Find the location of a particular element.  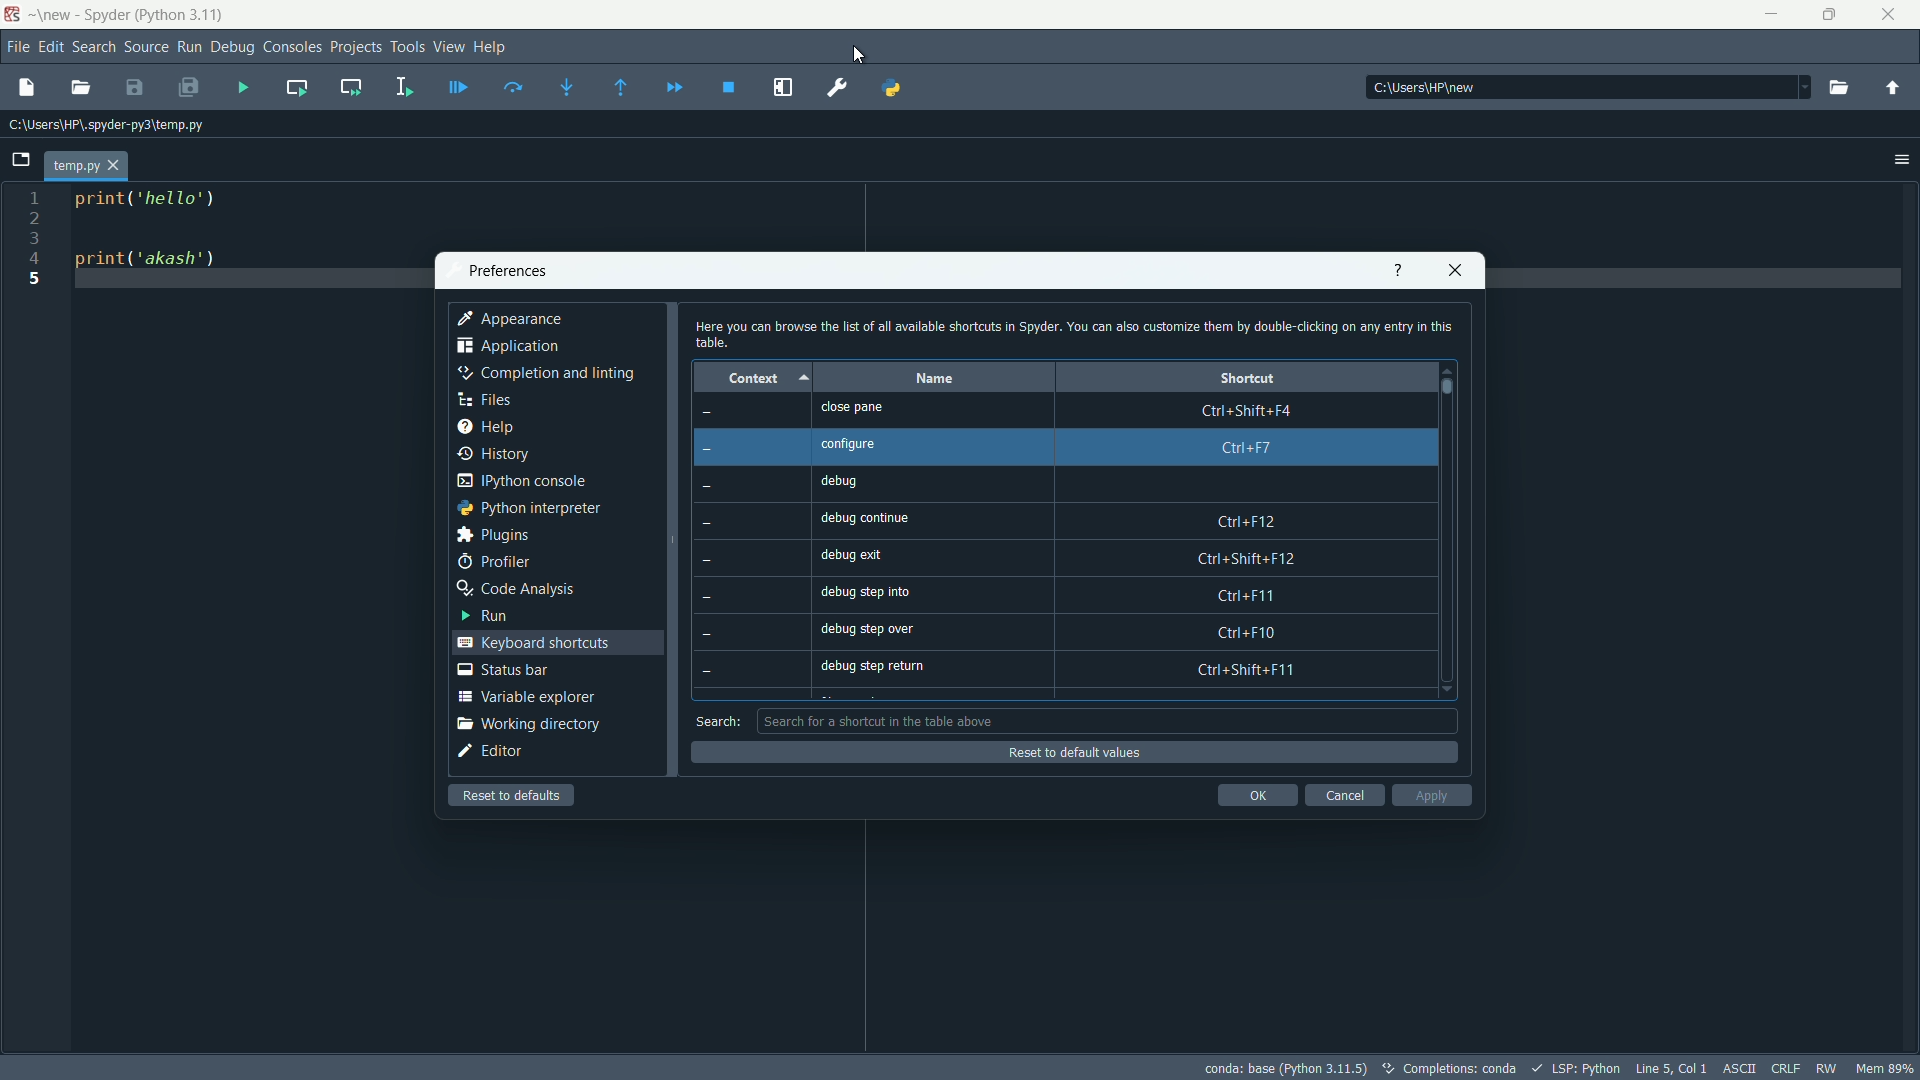

cancel is located at coordinates (1342, 795).